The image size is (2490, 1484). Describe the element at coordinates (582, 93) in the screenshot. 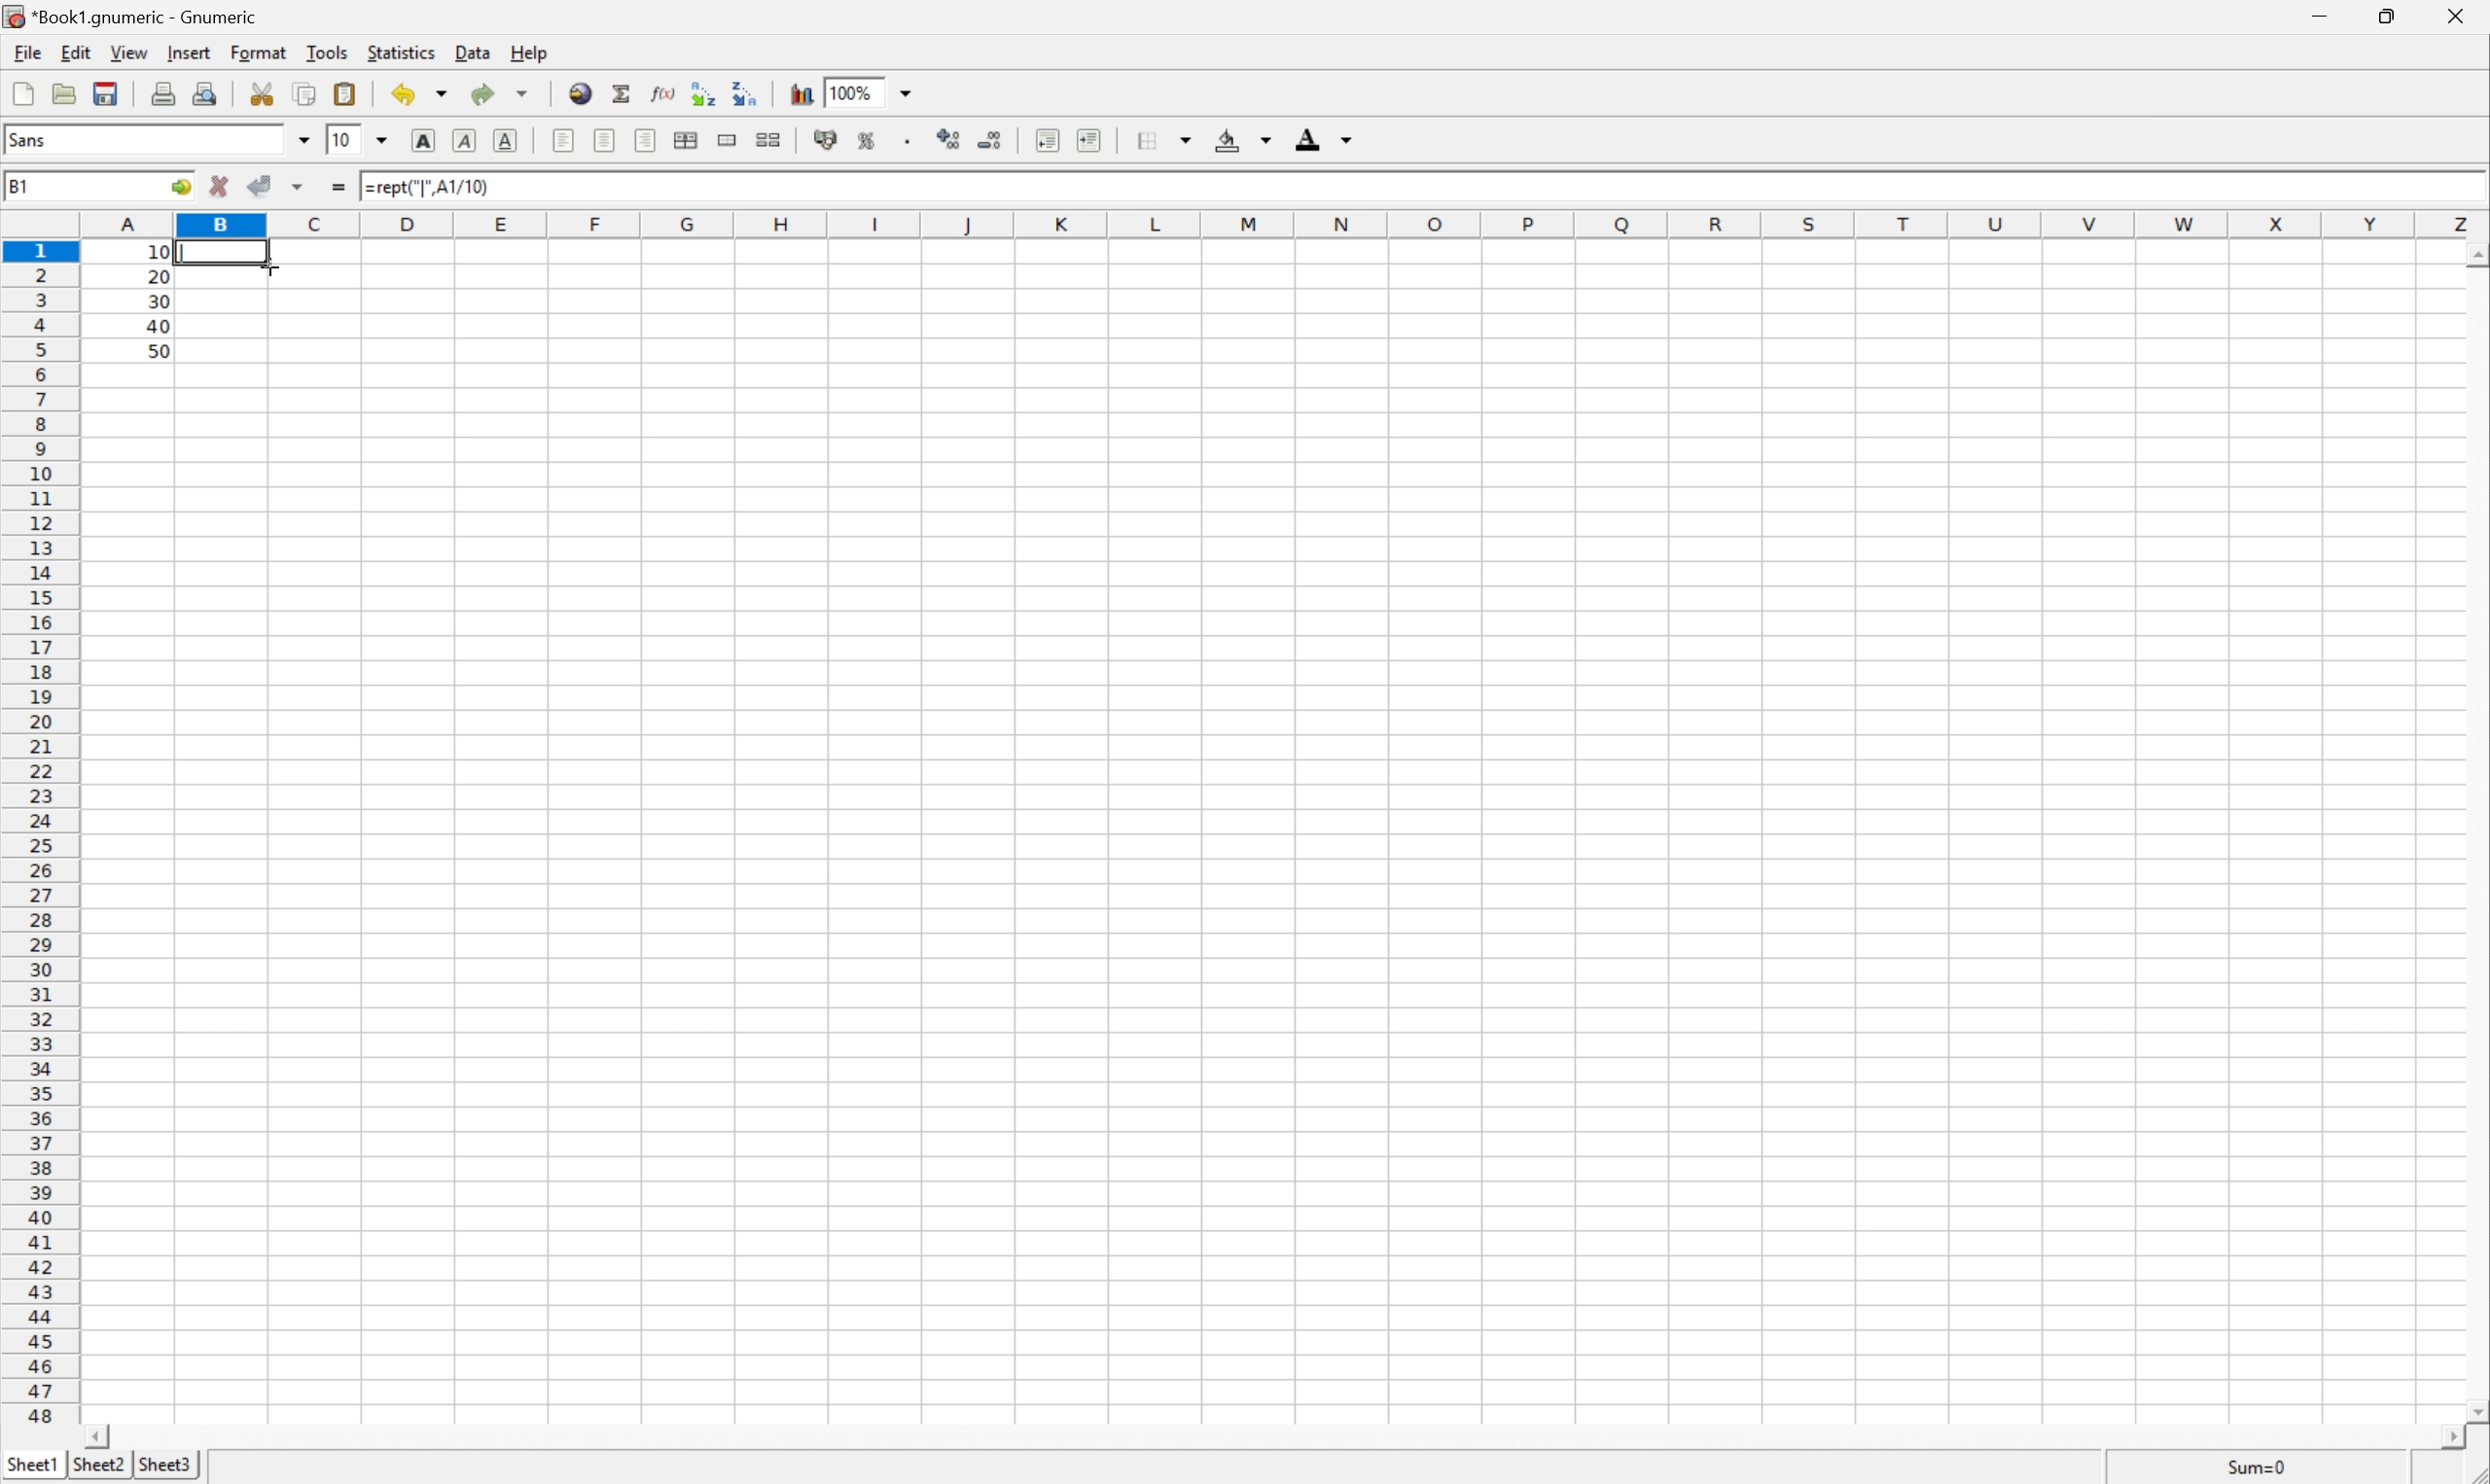

I see `Insert a hyperlink` at that location.